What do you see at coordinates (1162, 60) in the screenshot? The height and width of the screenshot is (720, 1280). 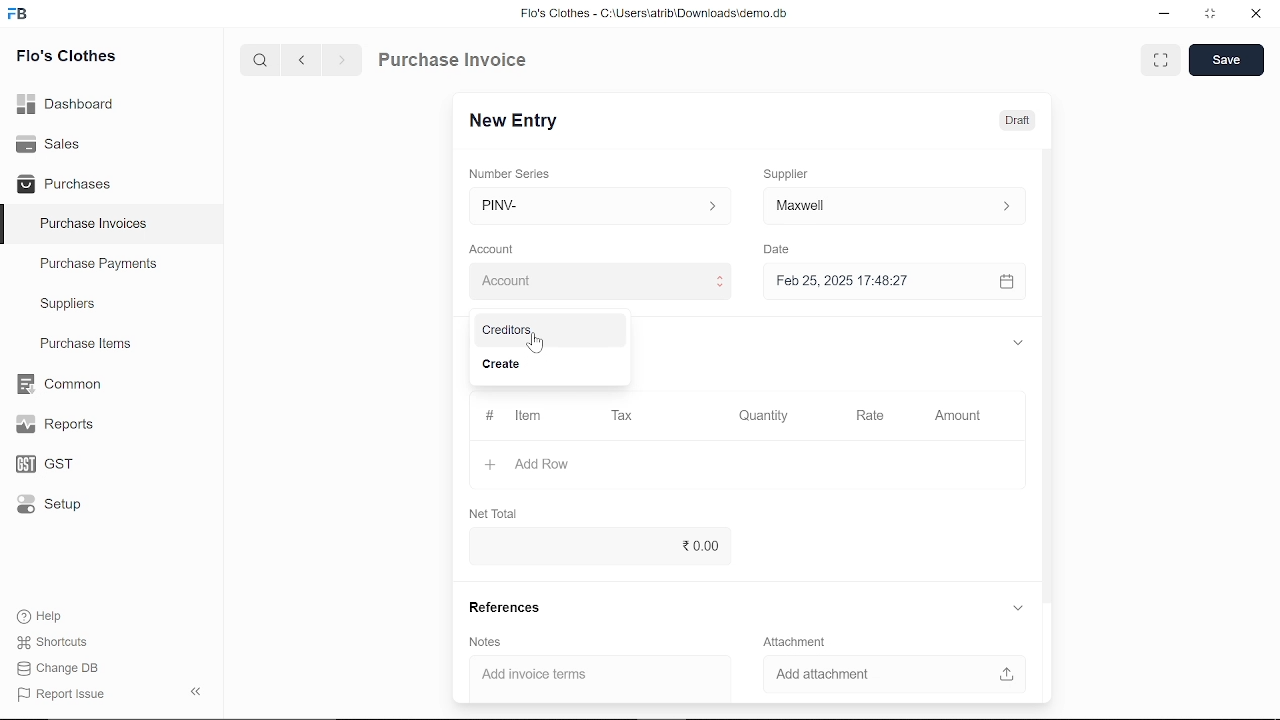 I see `full view` at bounding box center [1162, 60].